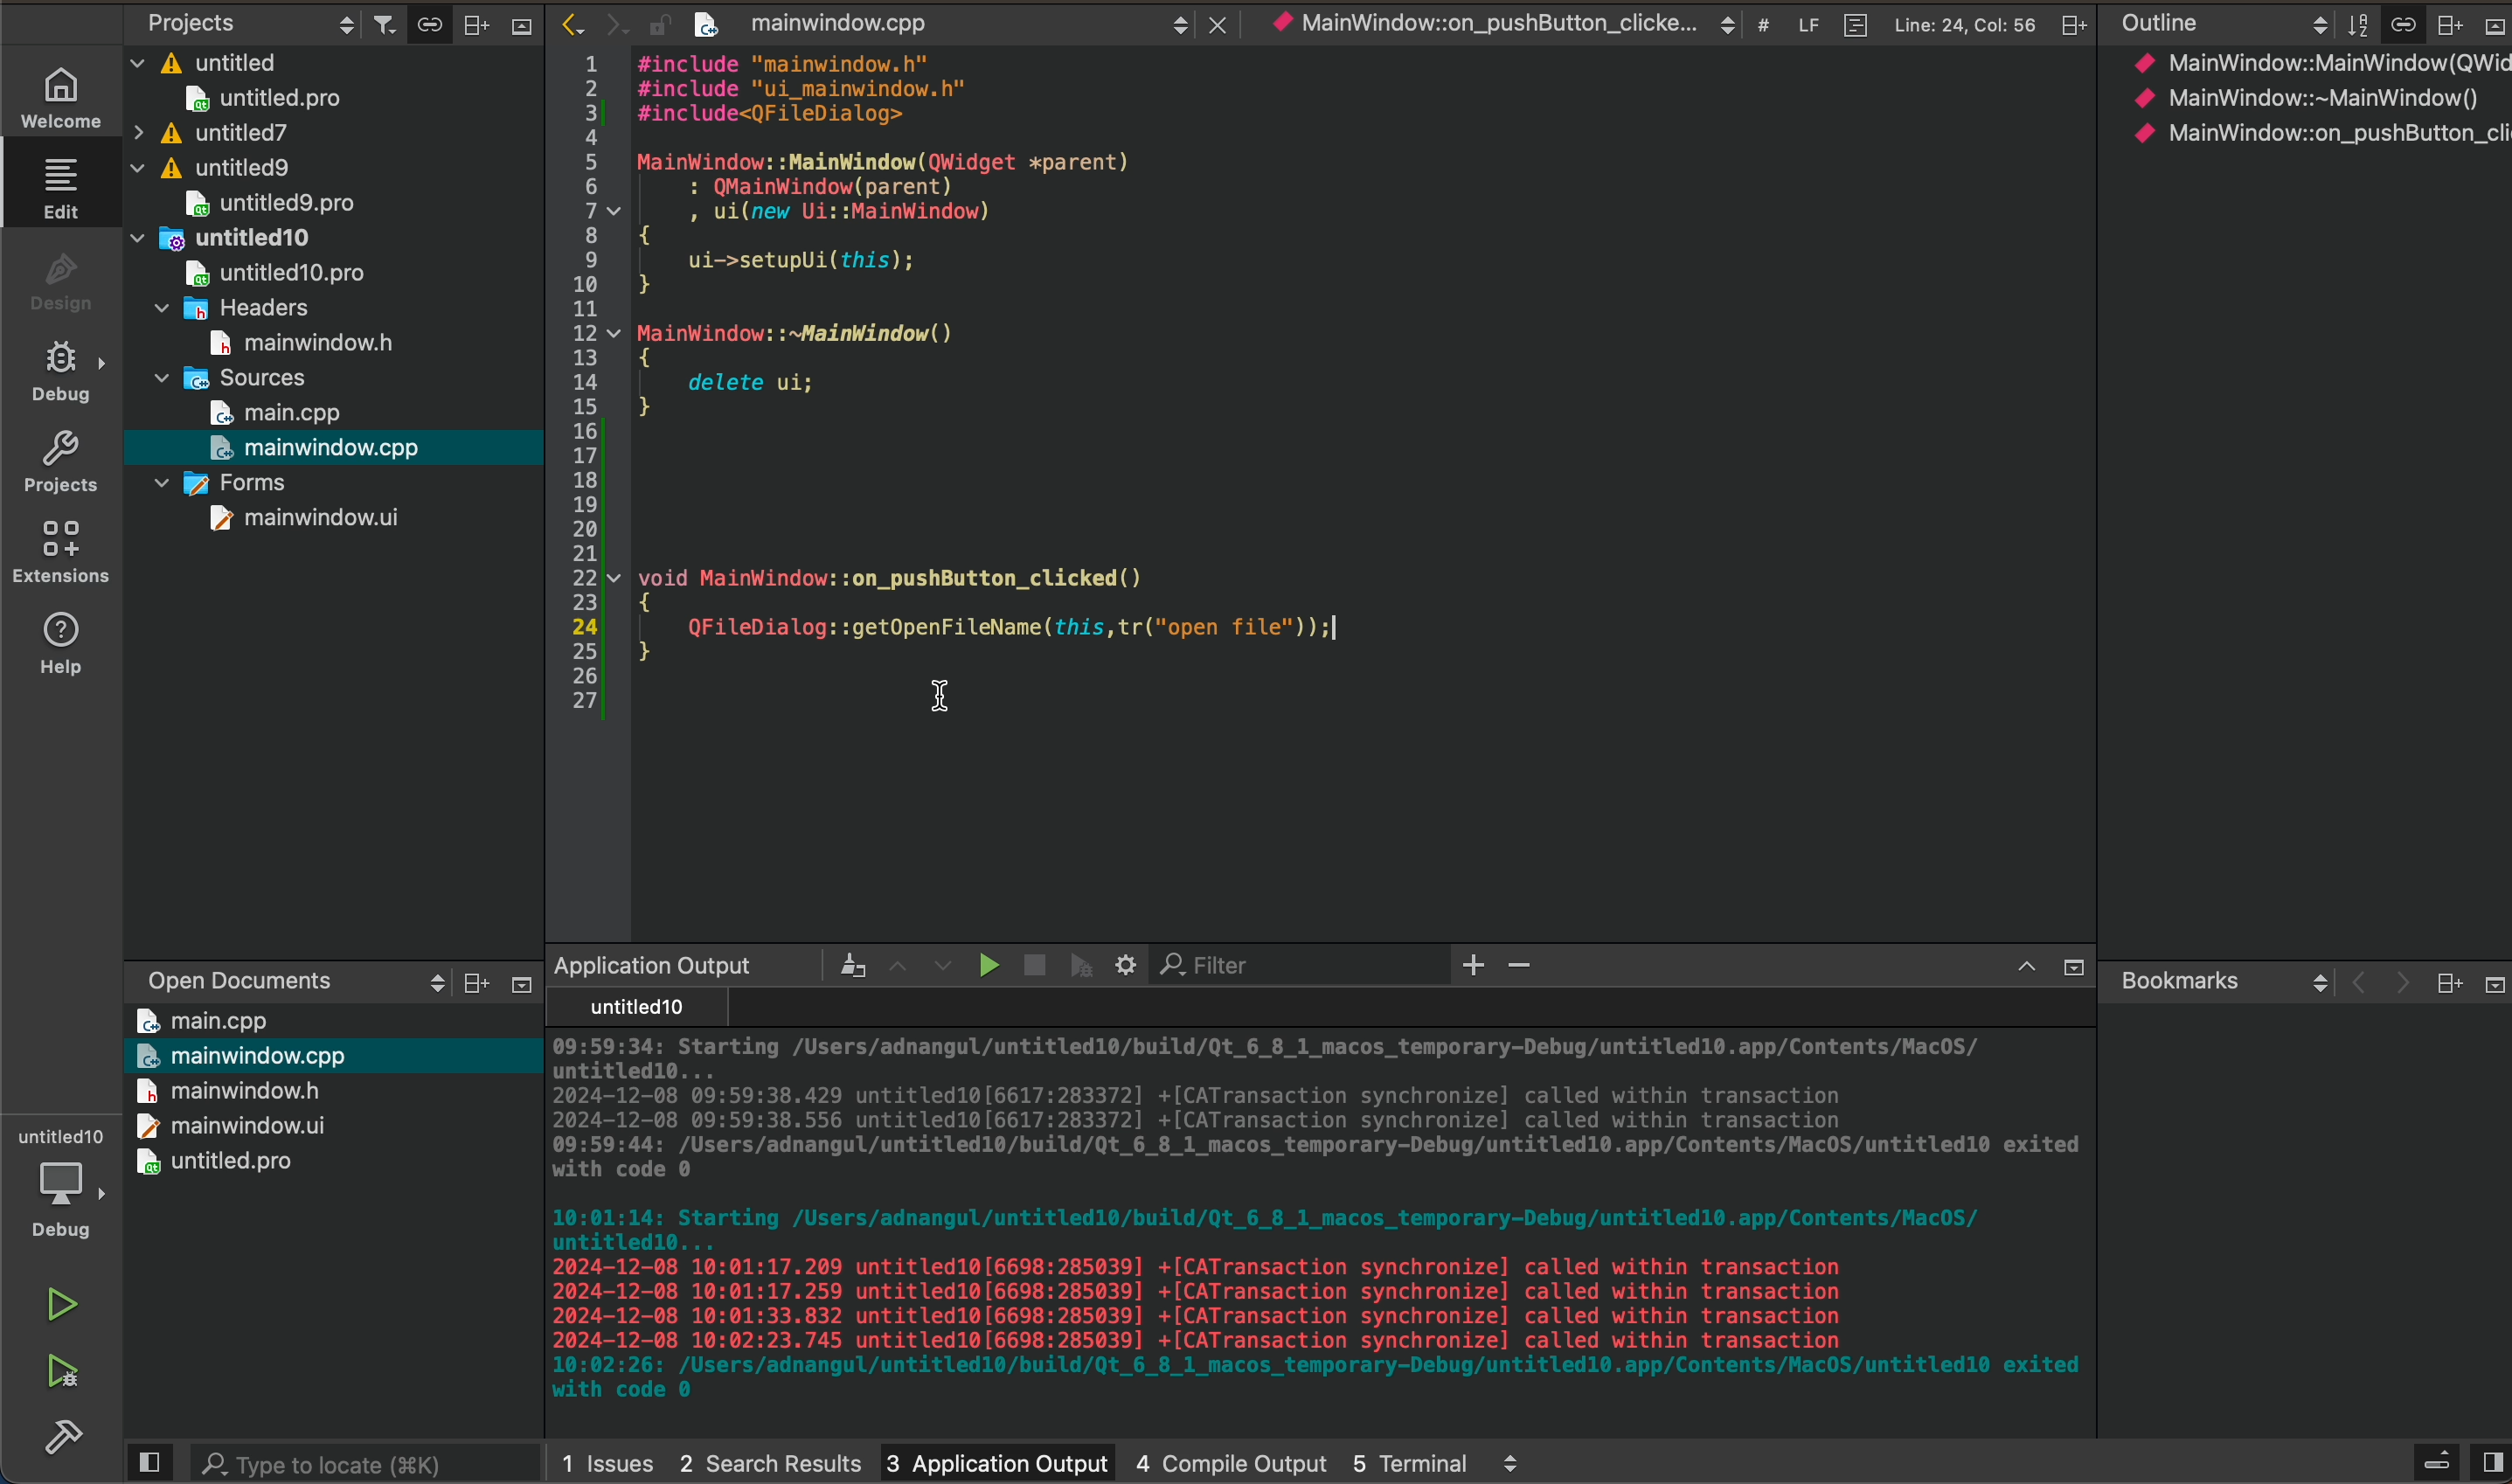  What do you see at coordinates (210, 133) in the screenshot?
I see `untitled7` at bounding box center [210, 133].